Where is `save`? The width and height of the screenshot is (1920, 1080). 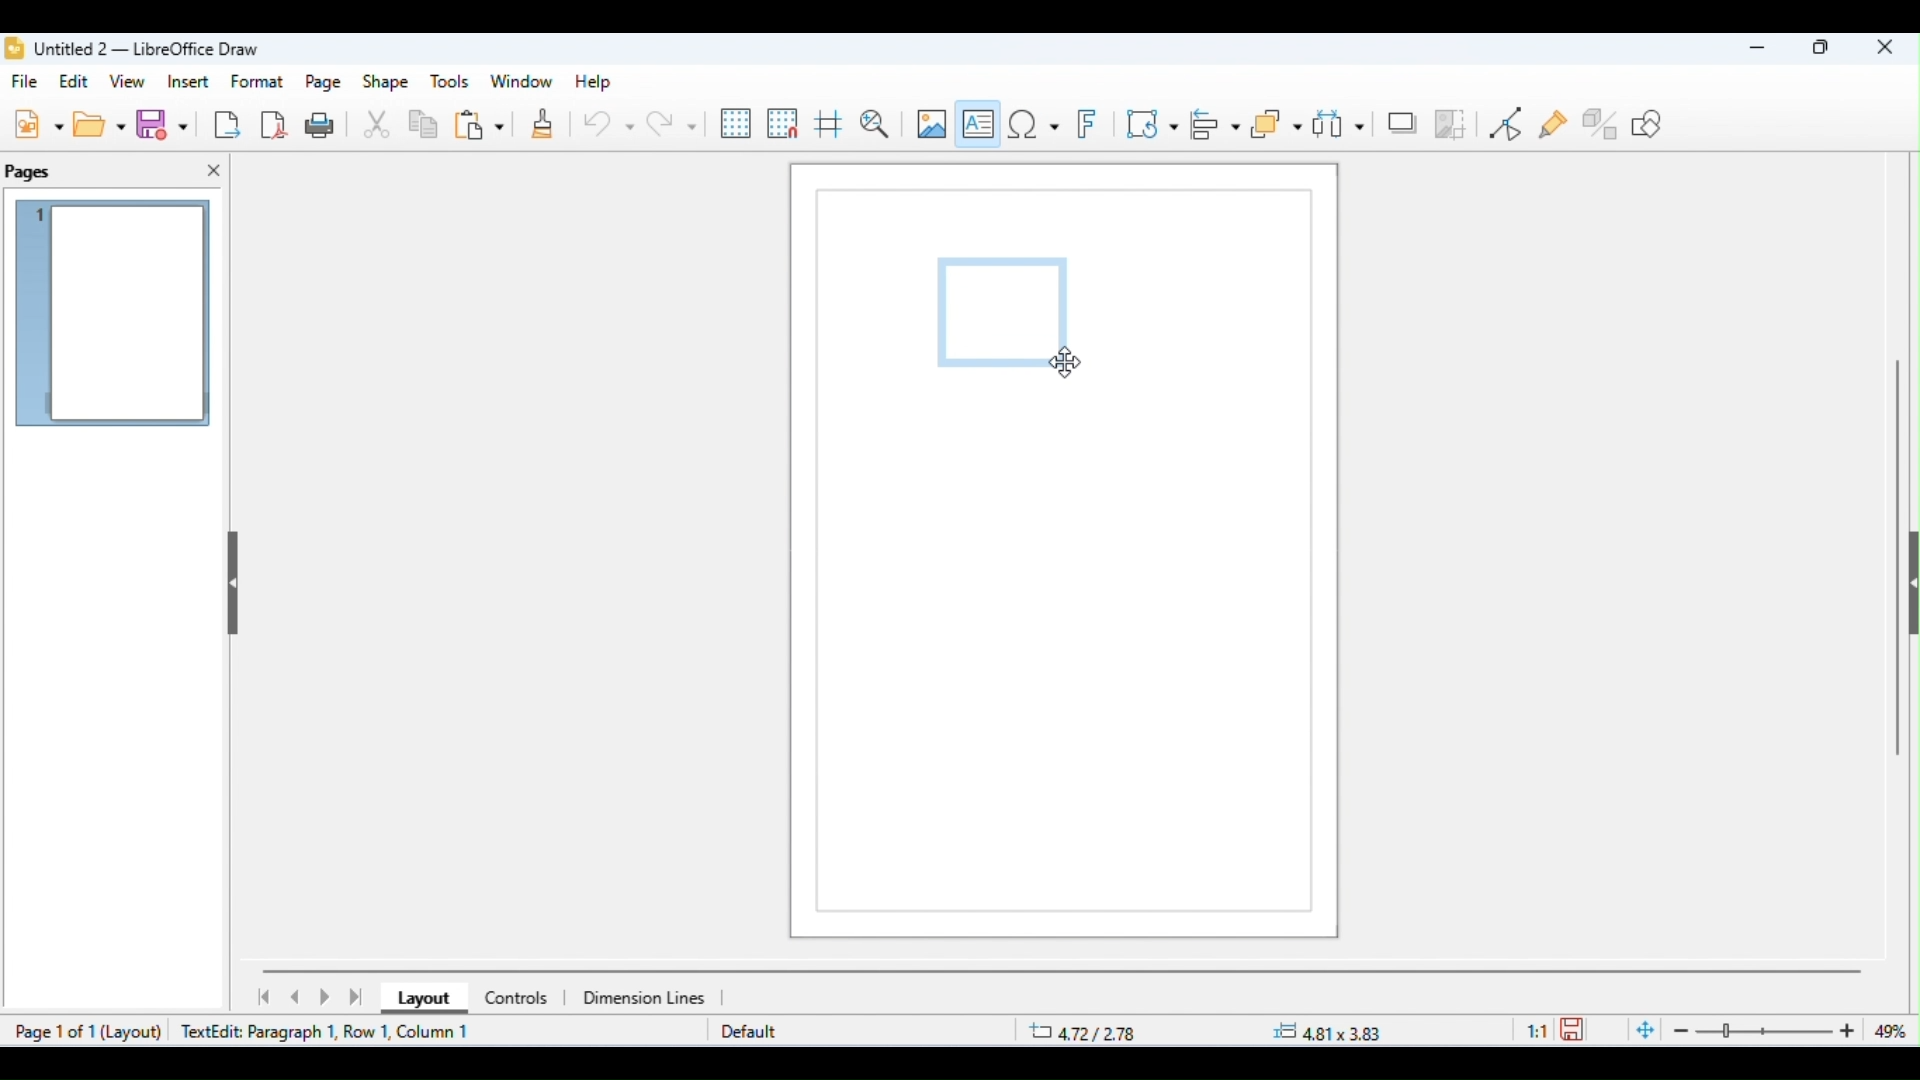
save is located at coordinates (166, 125).